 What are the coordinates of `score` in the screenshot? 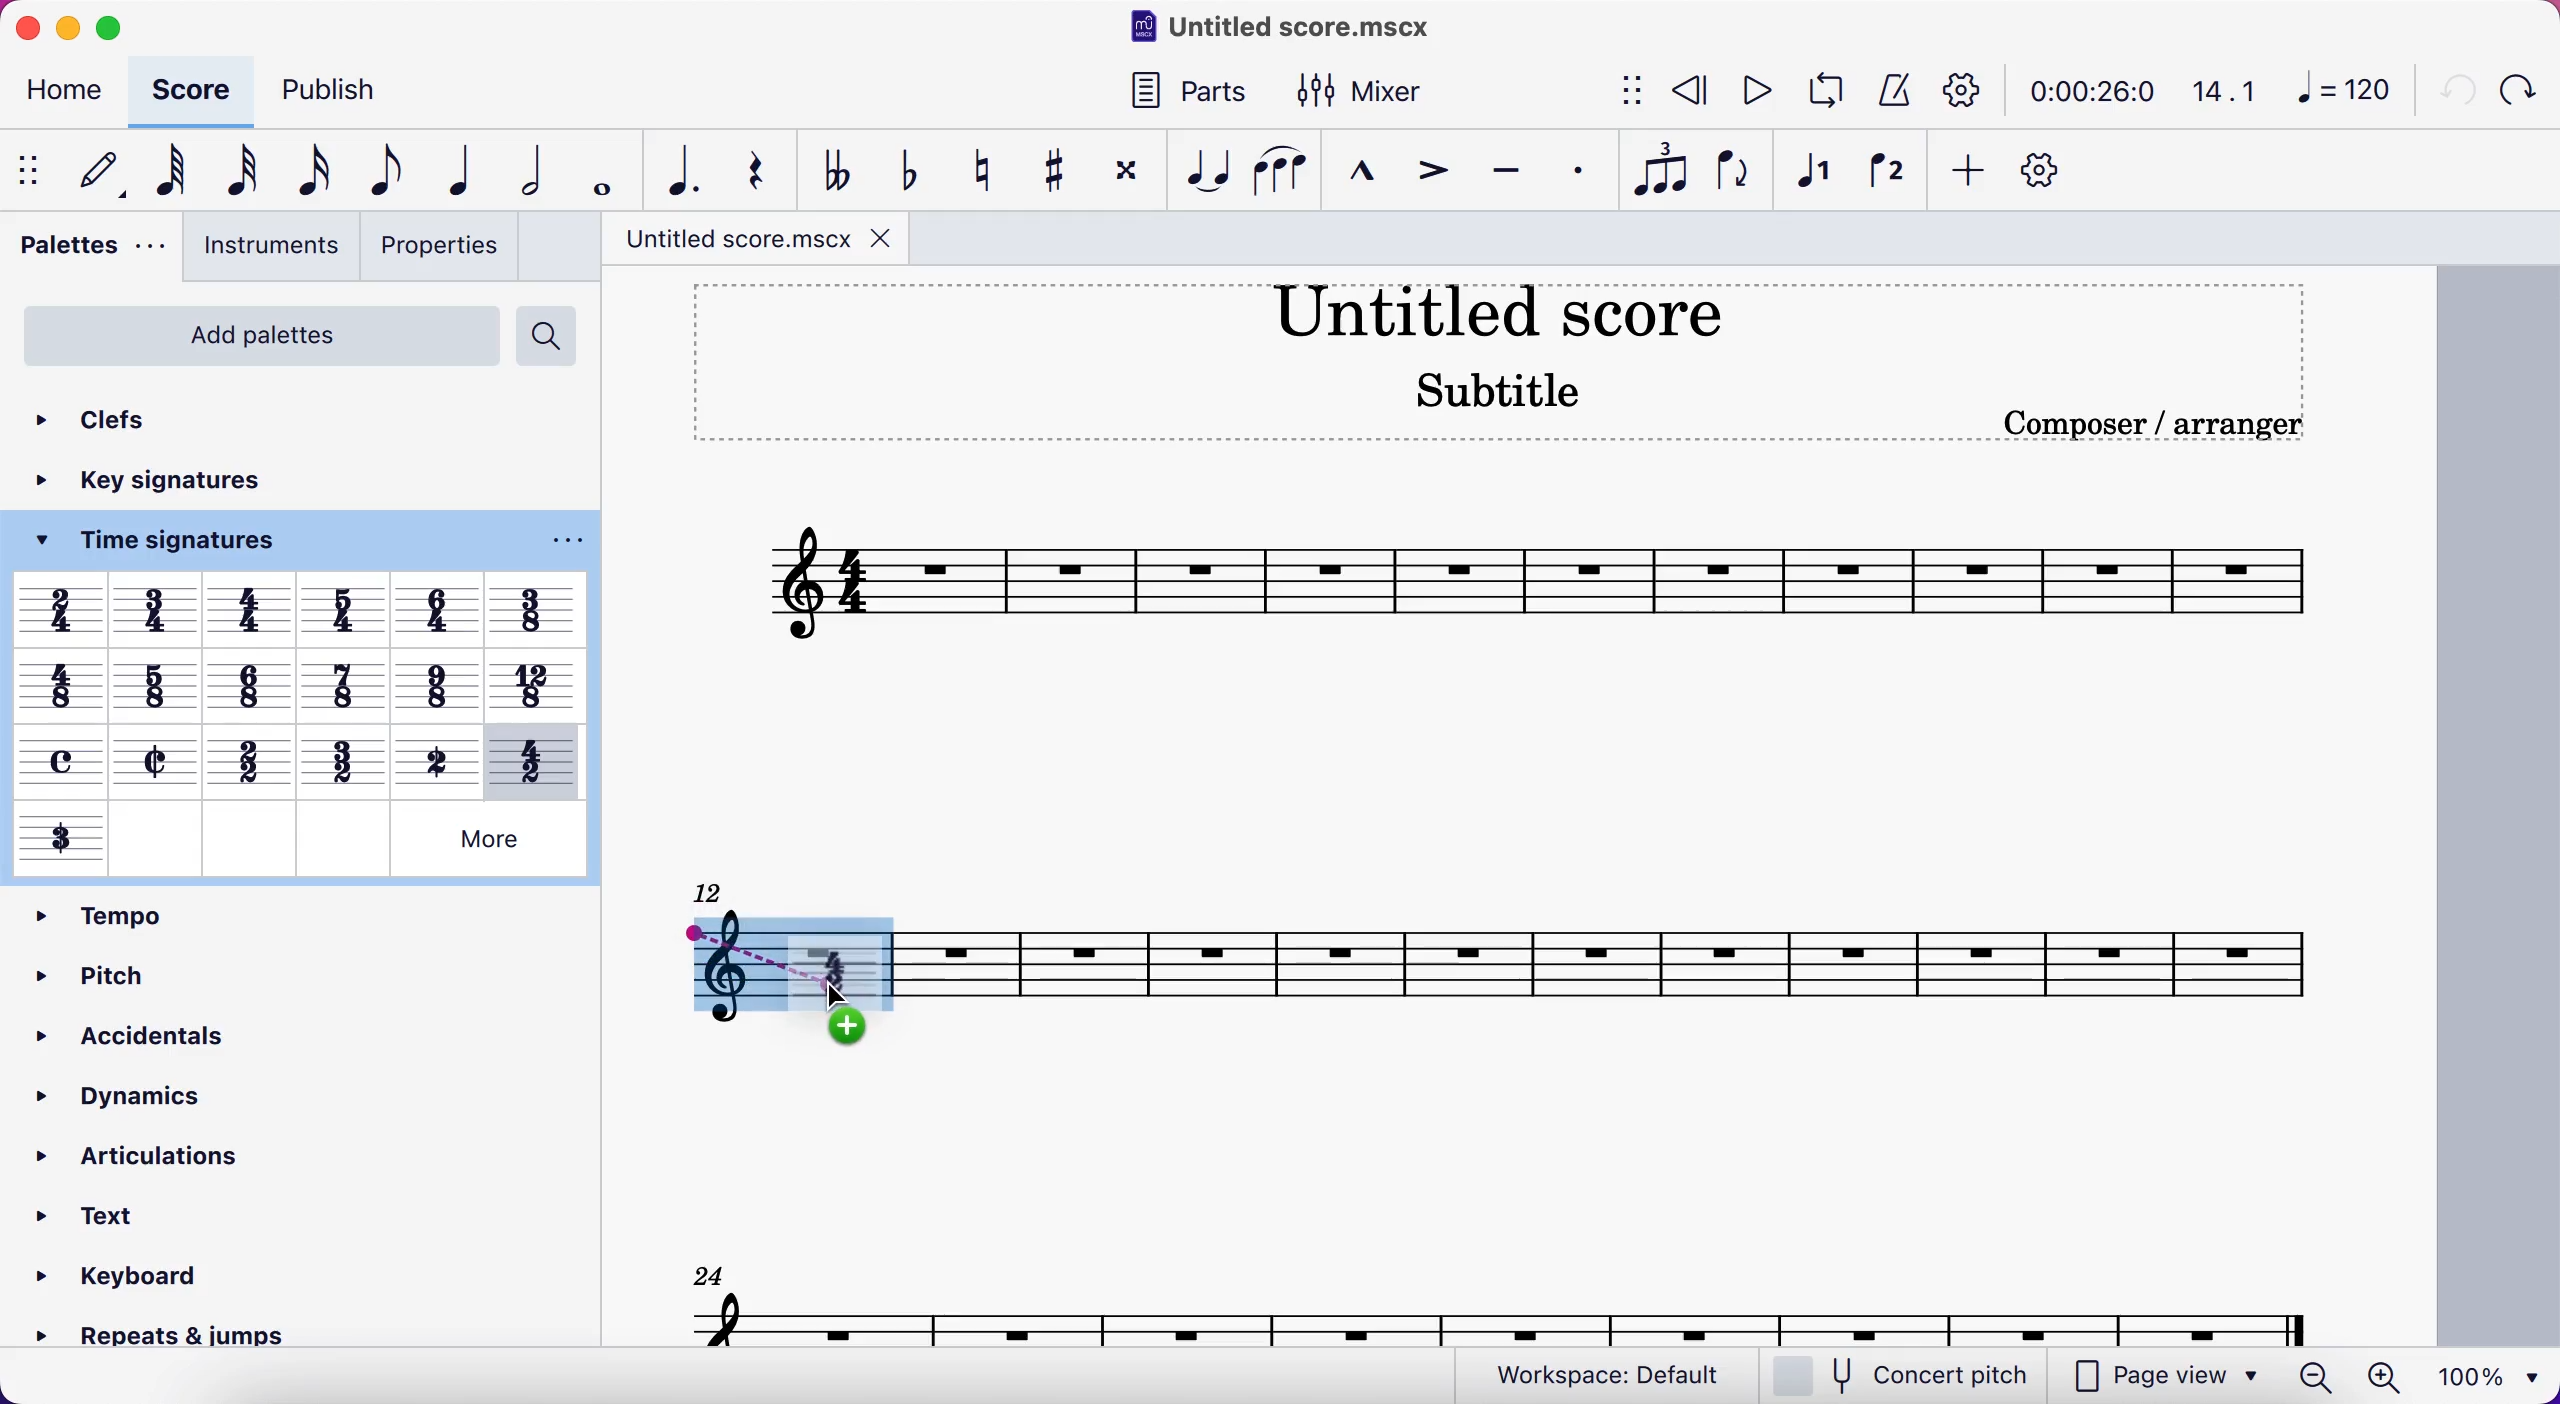 It's located at (1518, 583).